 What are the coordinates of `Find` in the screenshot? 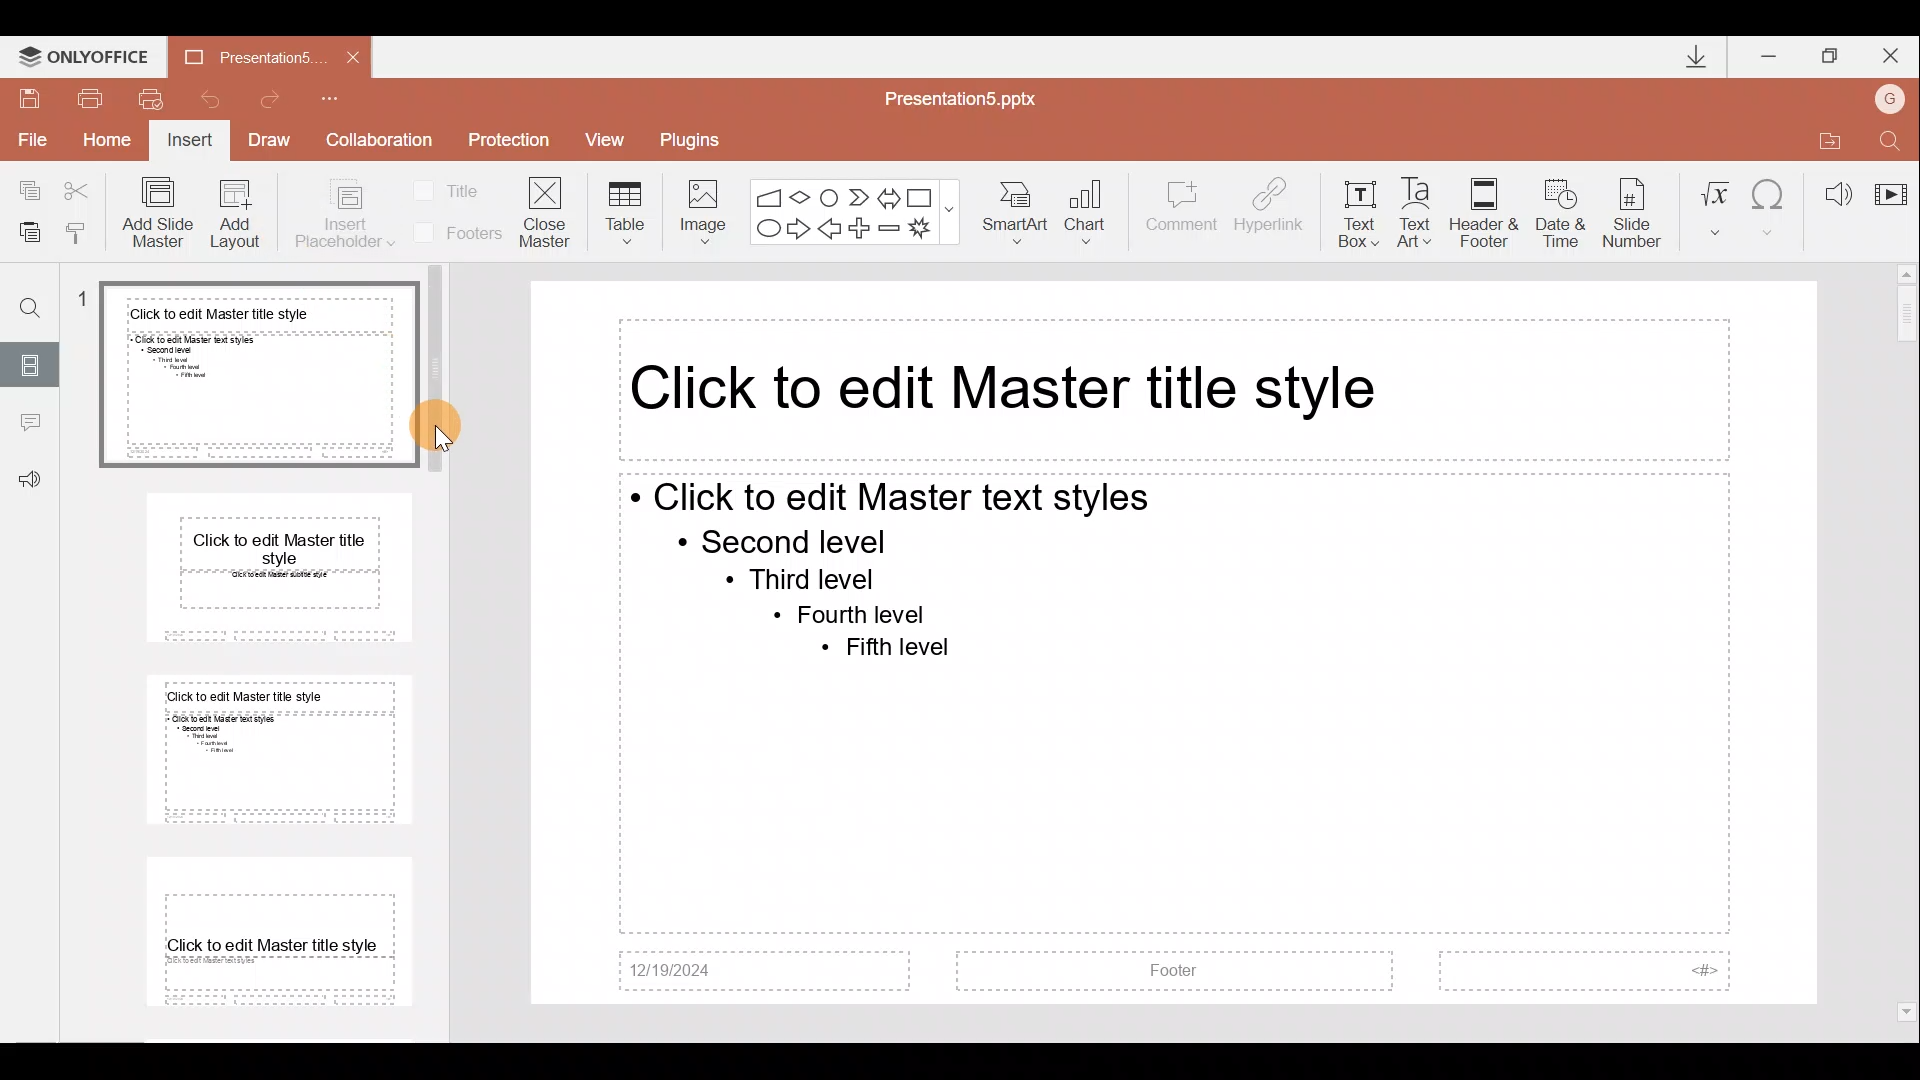 It's located at (1892, 137).